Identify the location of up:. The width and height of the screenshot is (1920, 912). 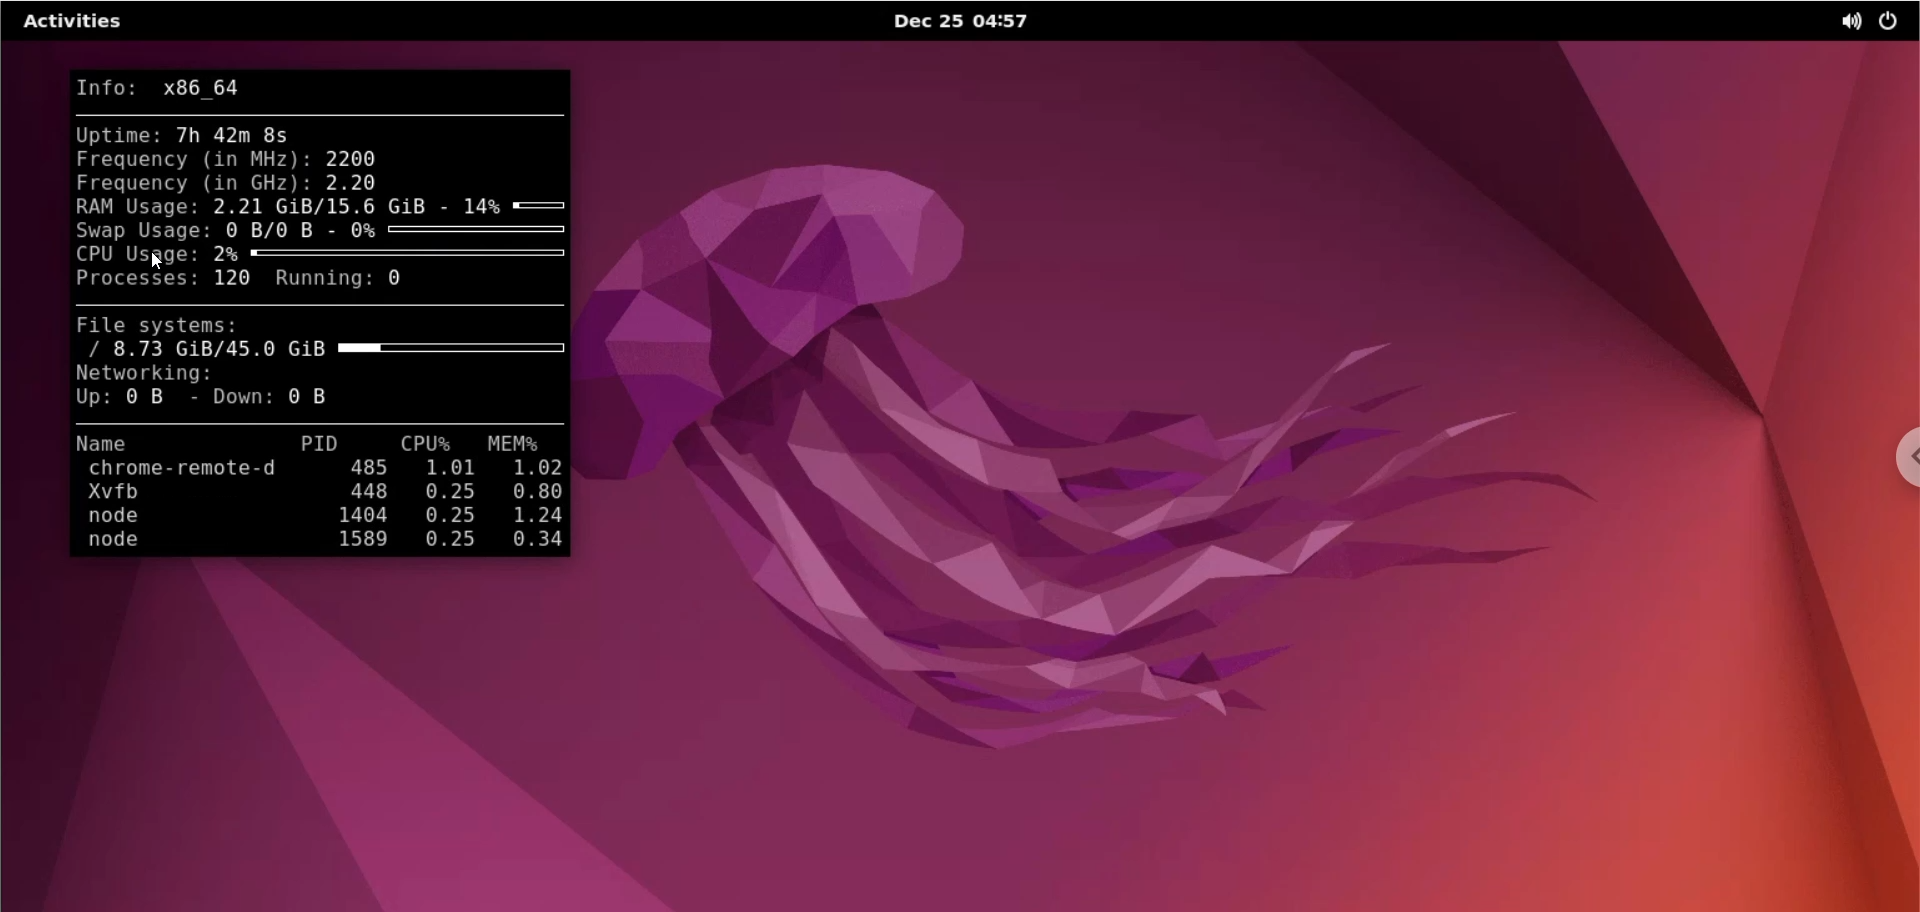
(92, 399).